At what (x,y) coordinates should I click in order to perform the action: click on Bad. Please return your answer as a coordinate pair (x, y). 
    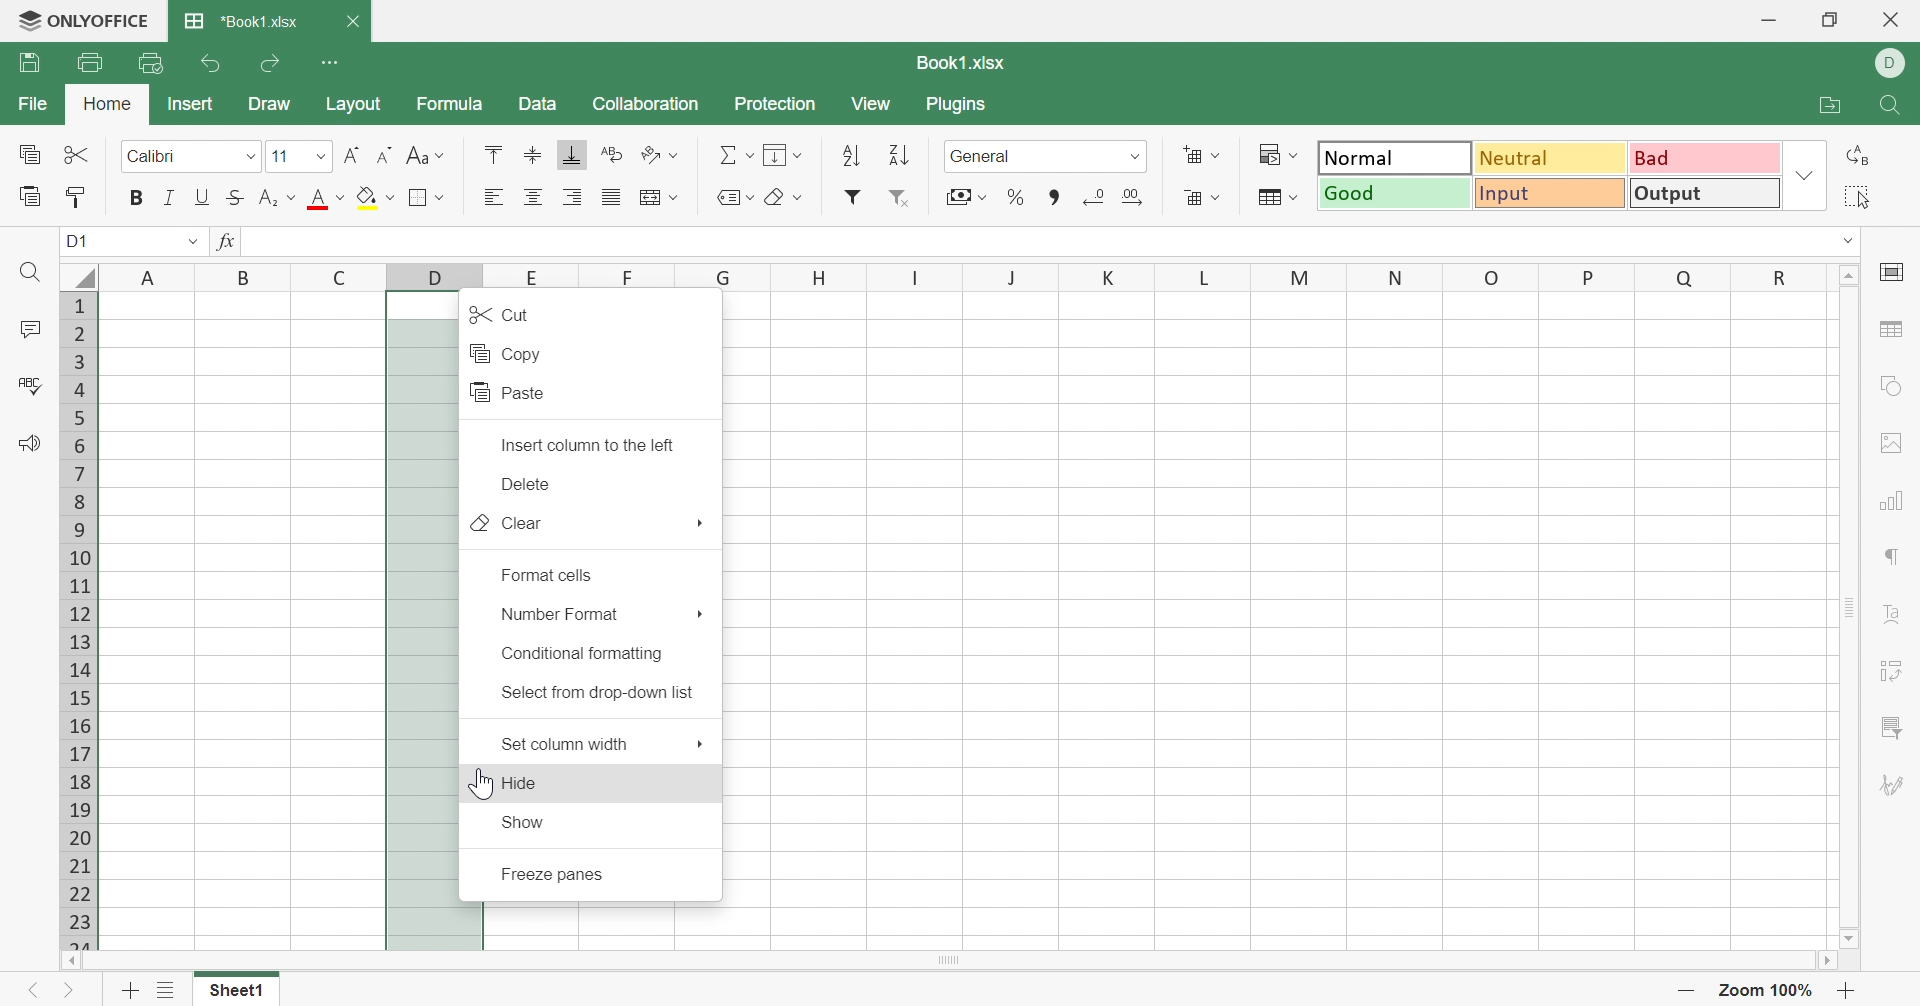
    Looking at the image, I should click on (1709, 159).